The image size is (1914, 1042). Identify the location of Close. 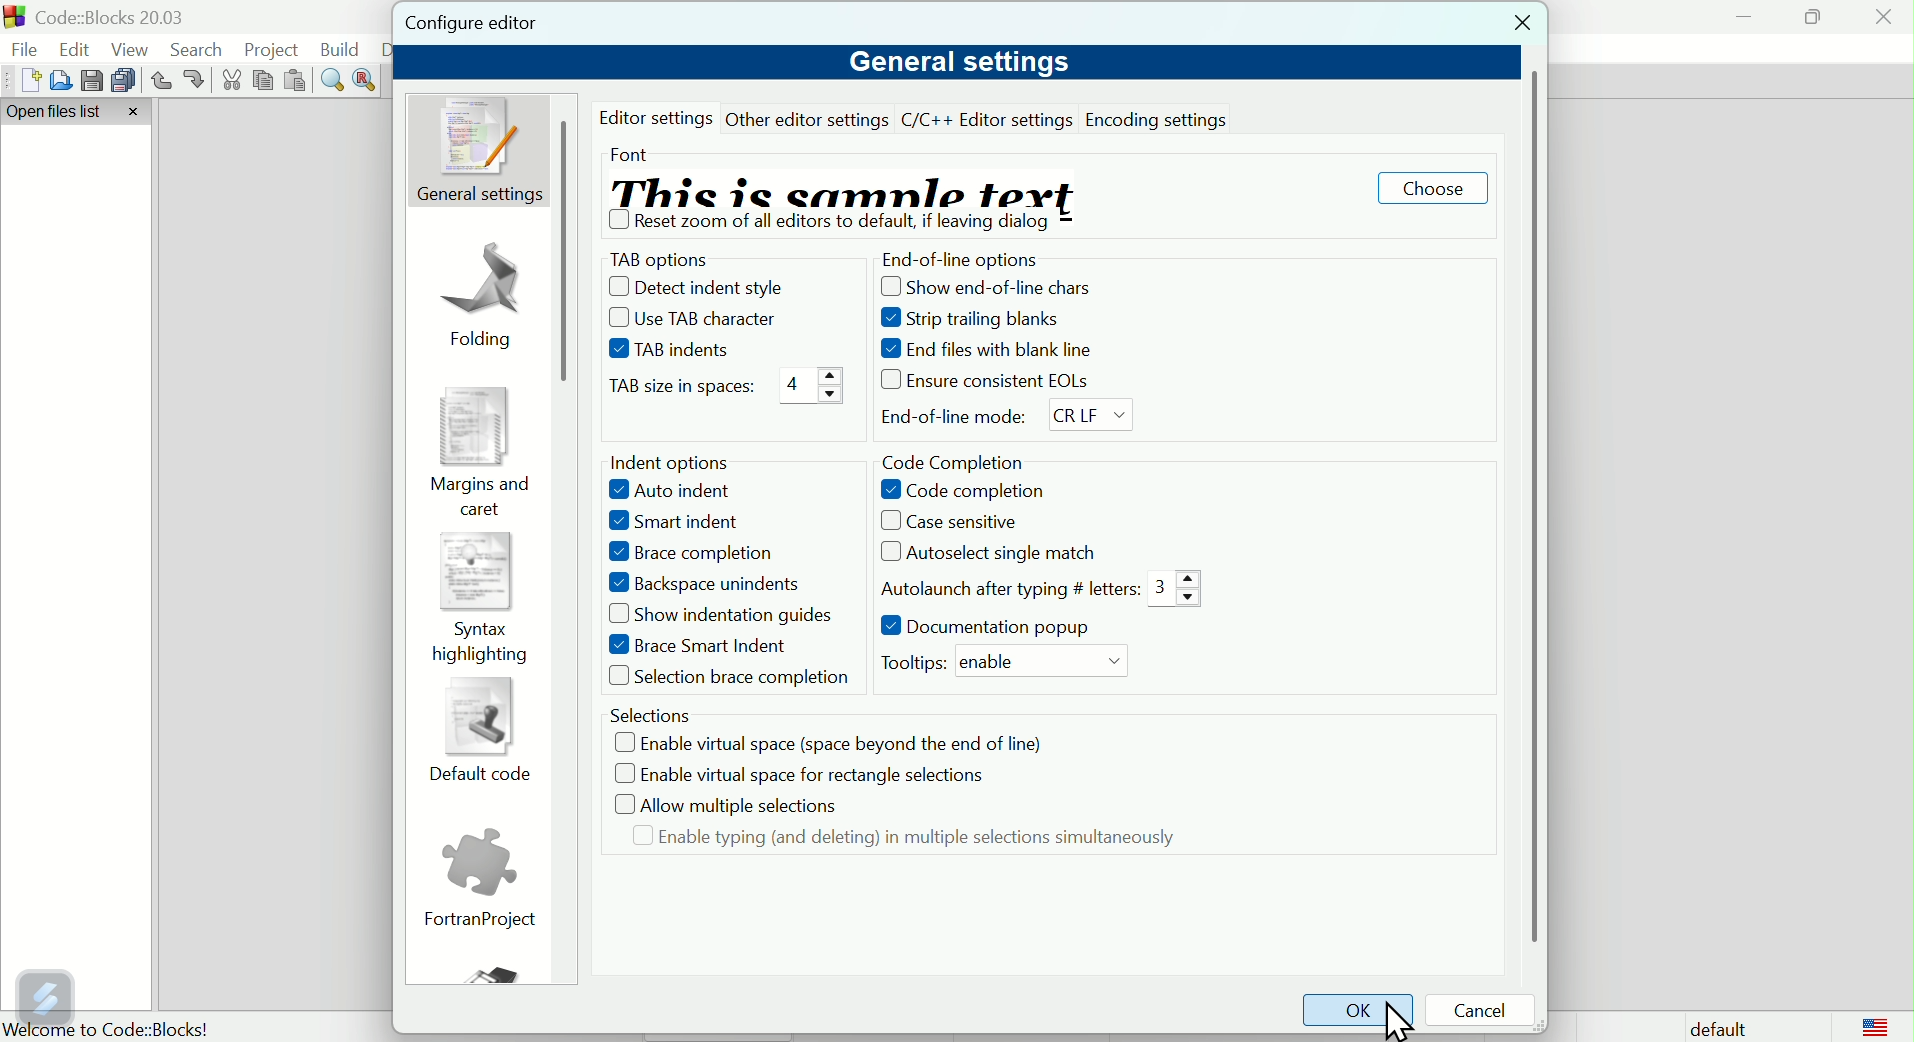
(1885, 22).